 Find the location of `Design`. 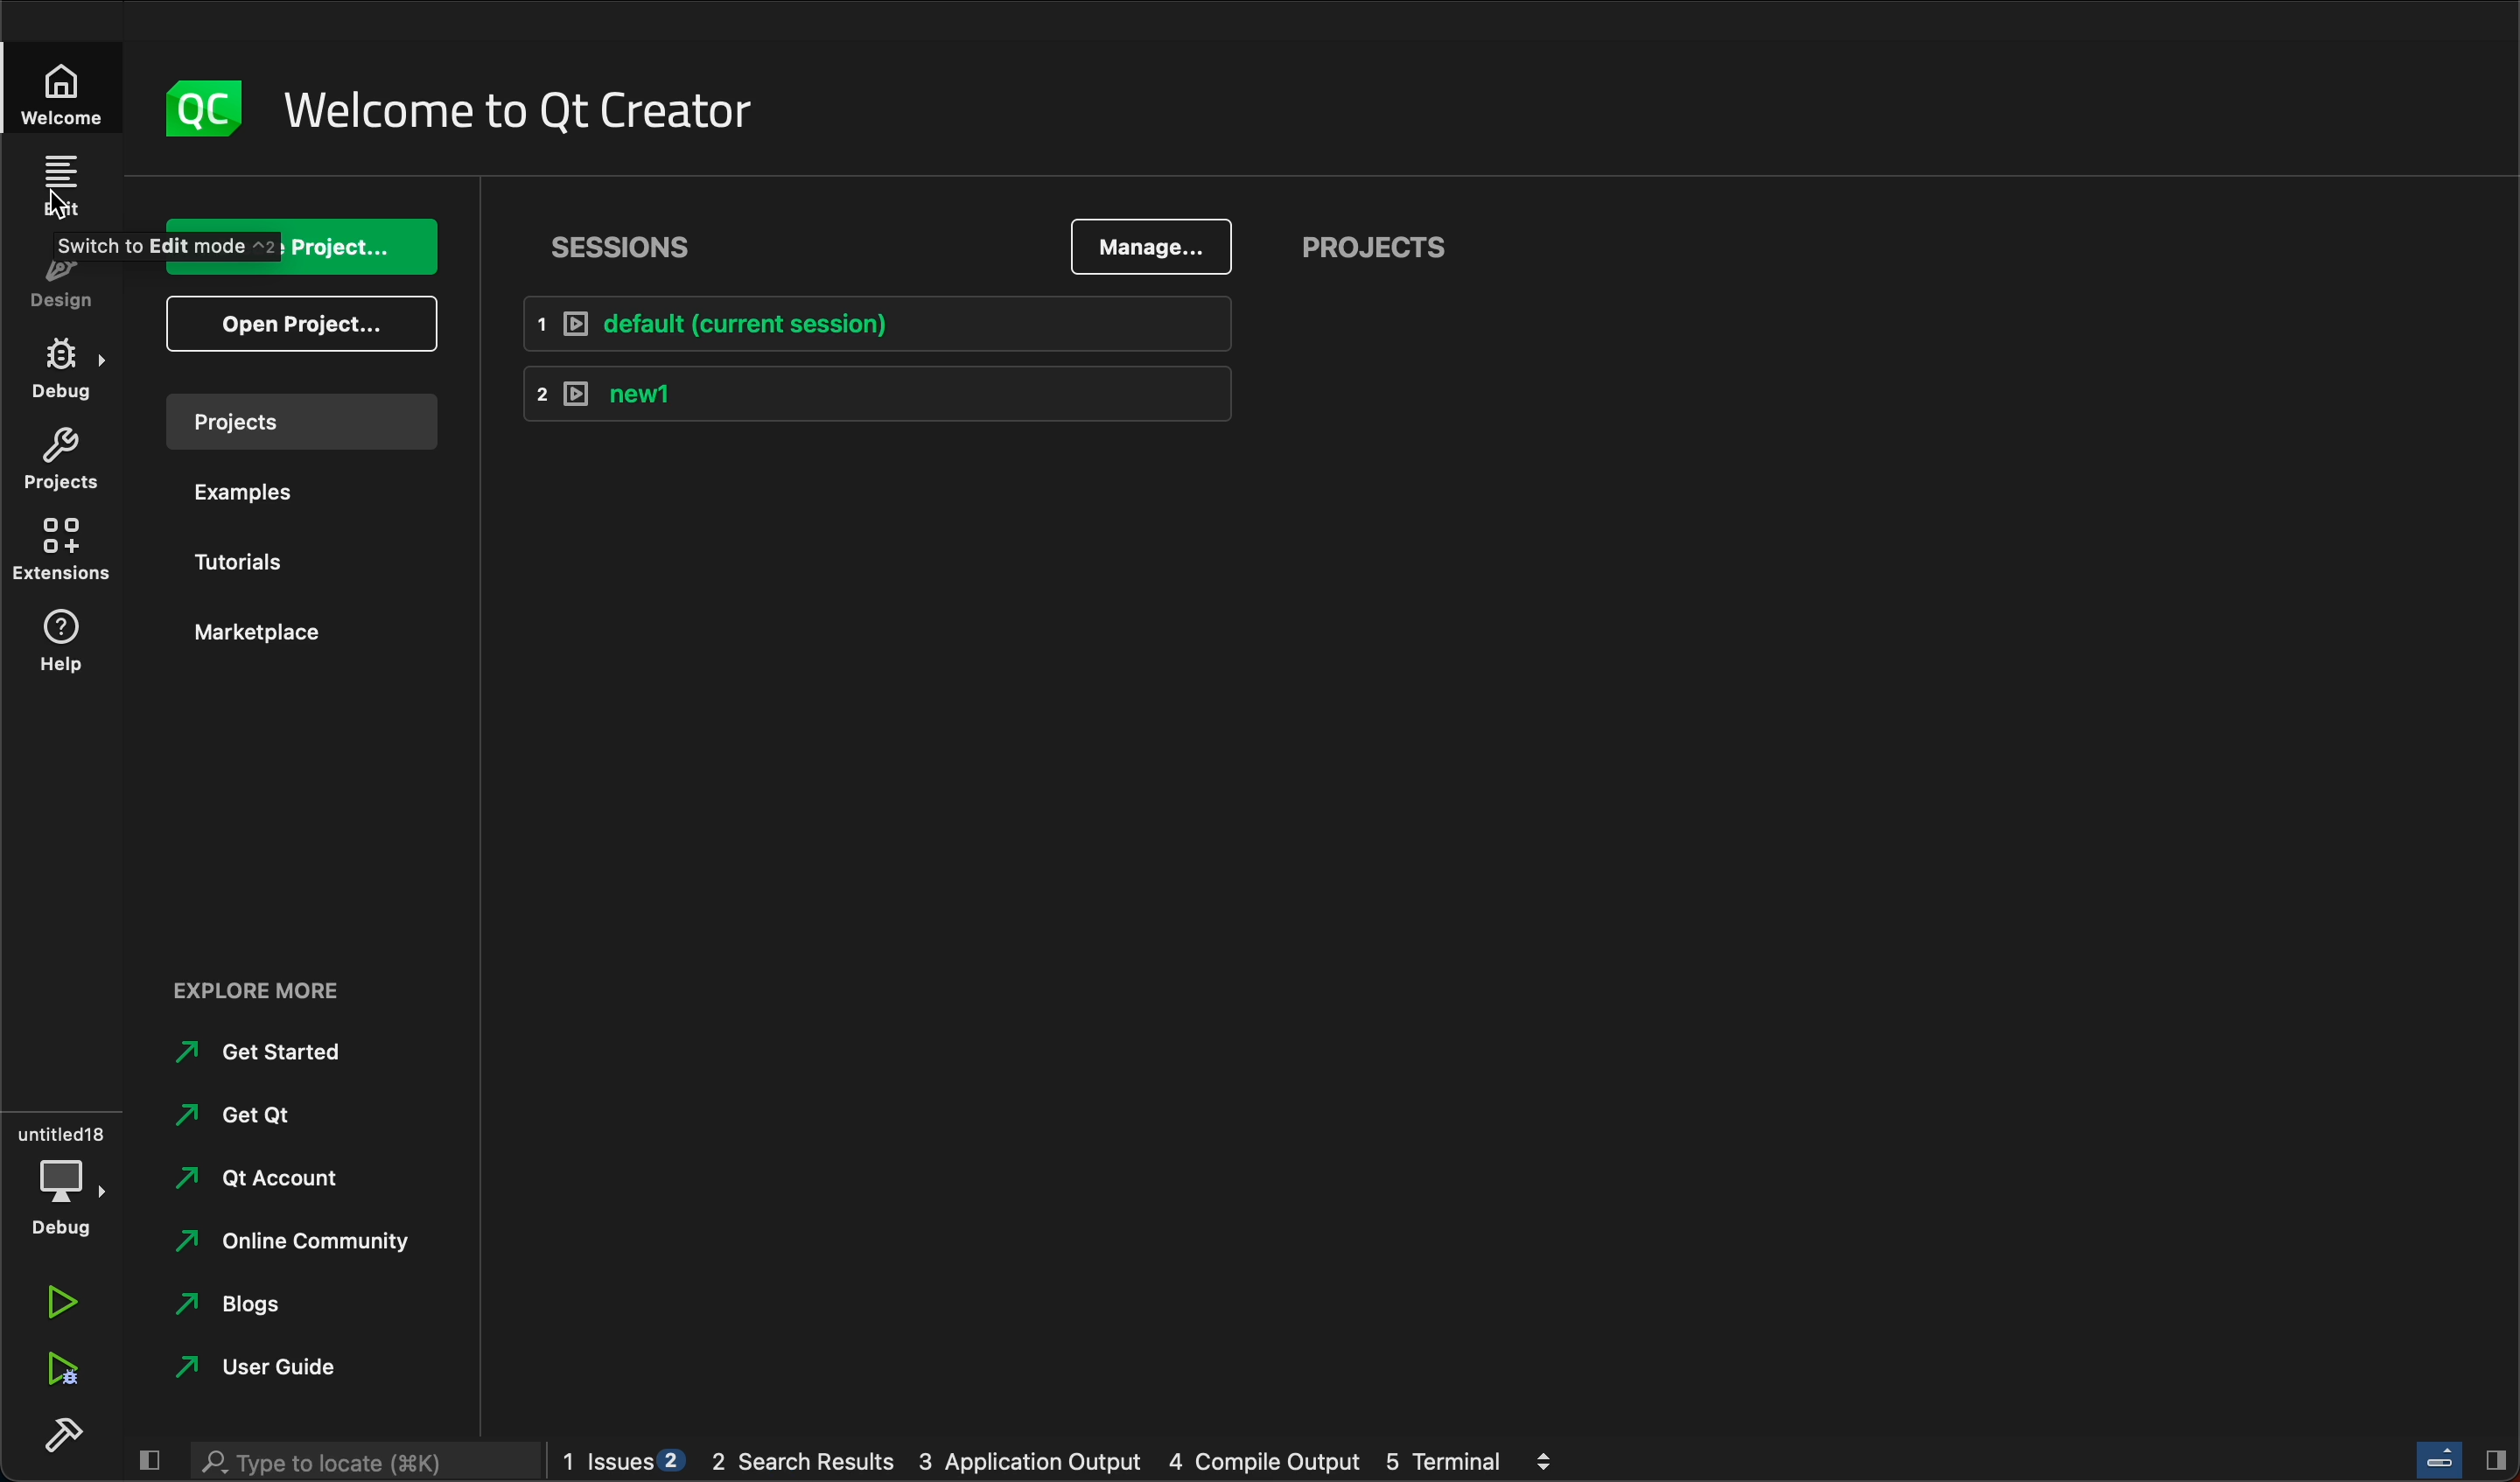

Design is located at coordinates (78, 285).